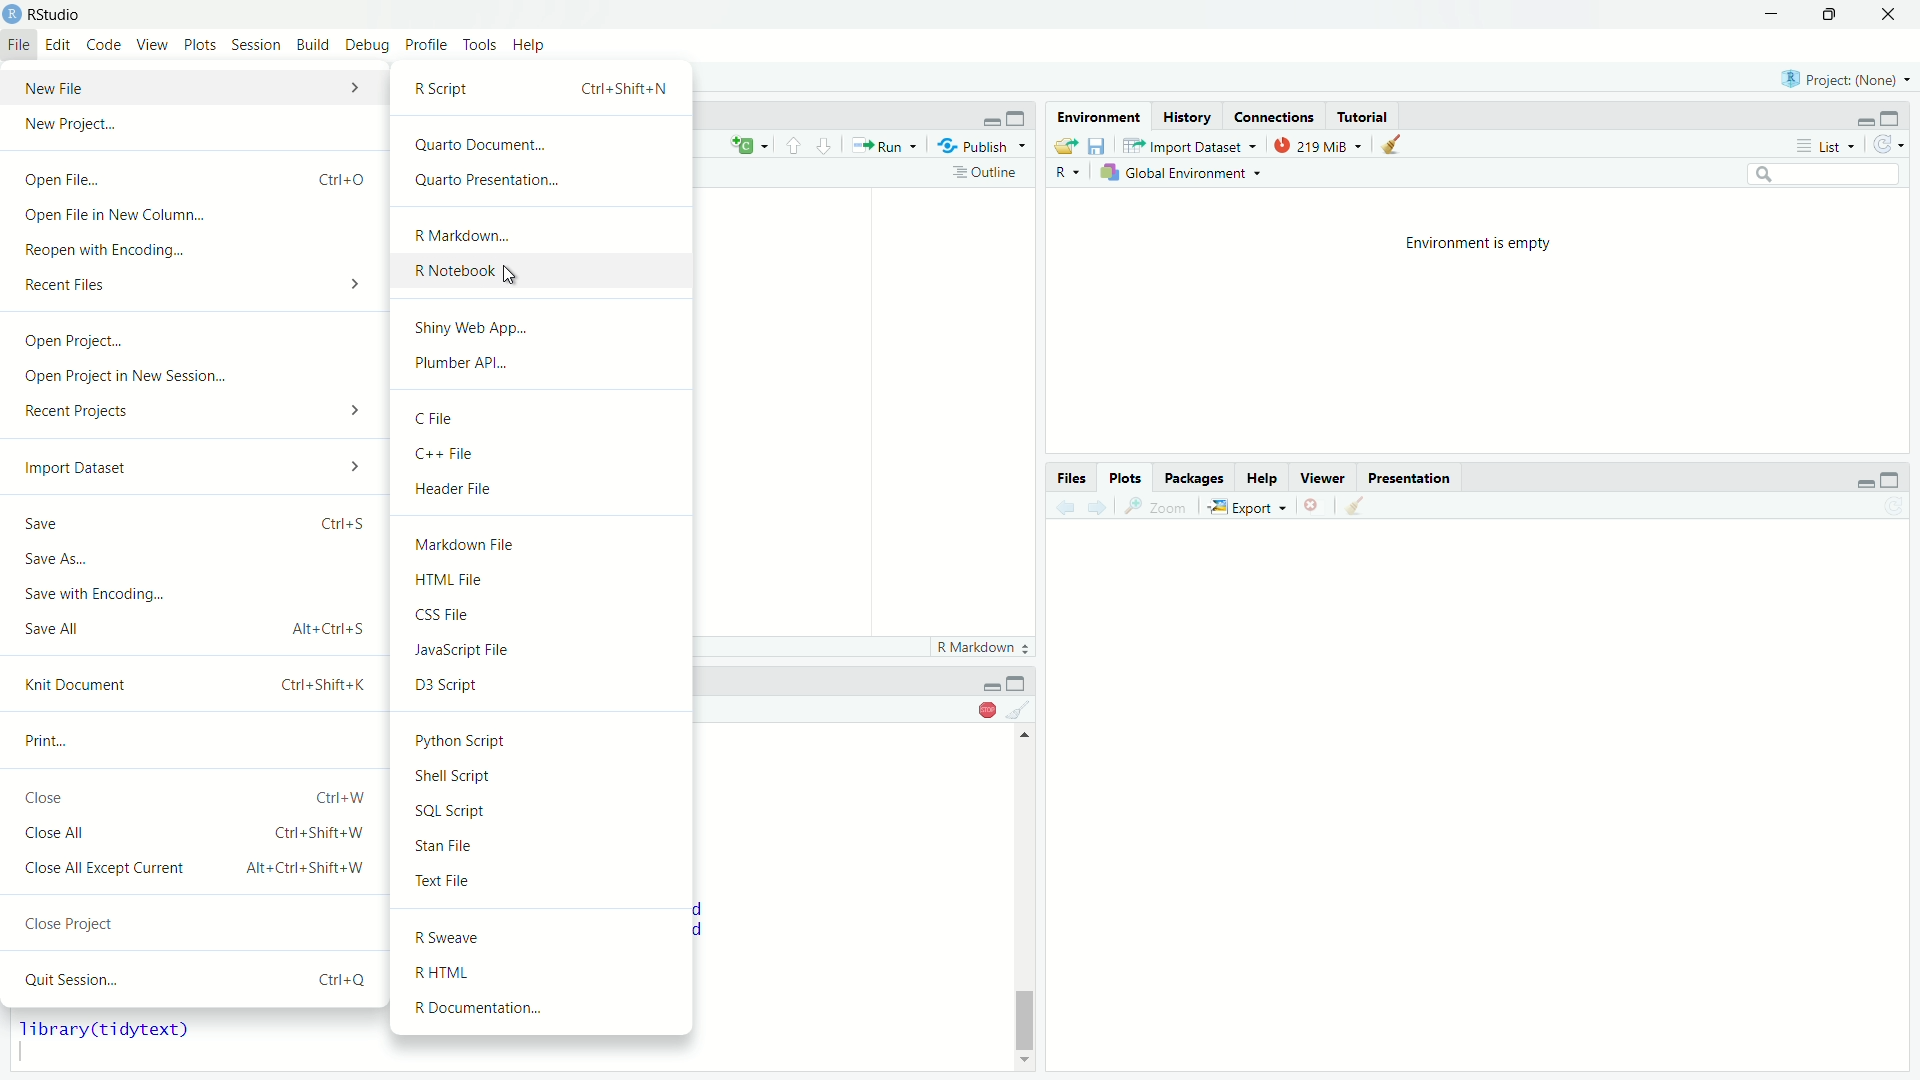 Image resolution: width=1920 pixels, height=1080 pixels. I want to click on previous plot, so click(1064, 507).